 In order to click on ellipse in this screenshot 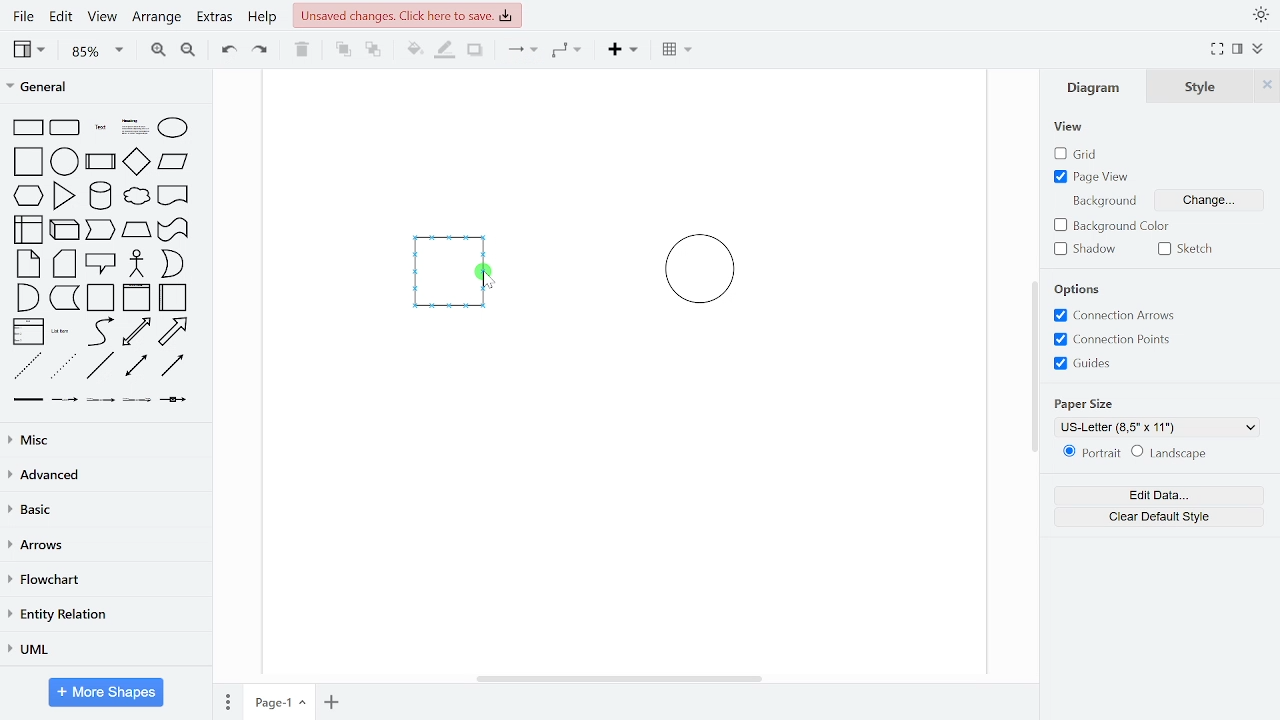, I will do `click(177, 129)`.